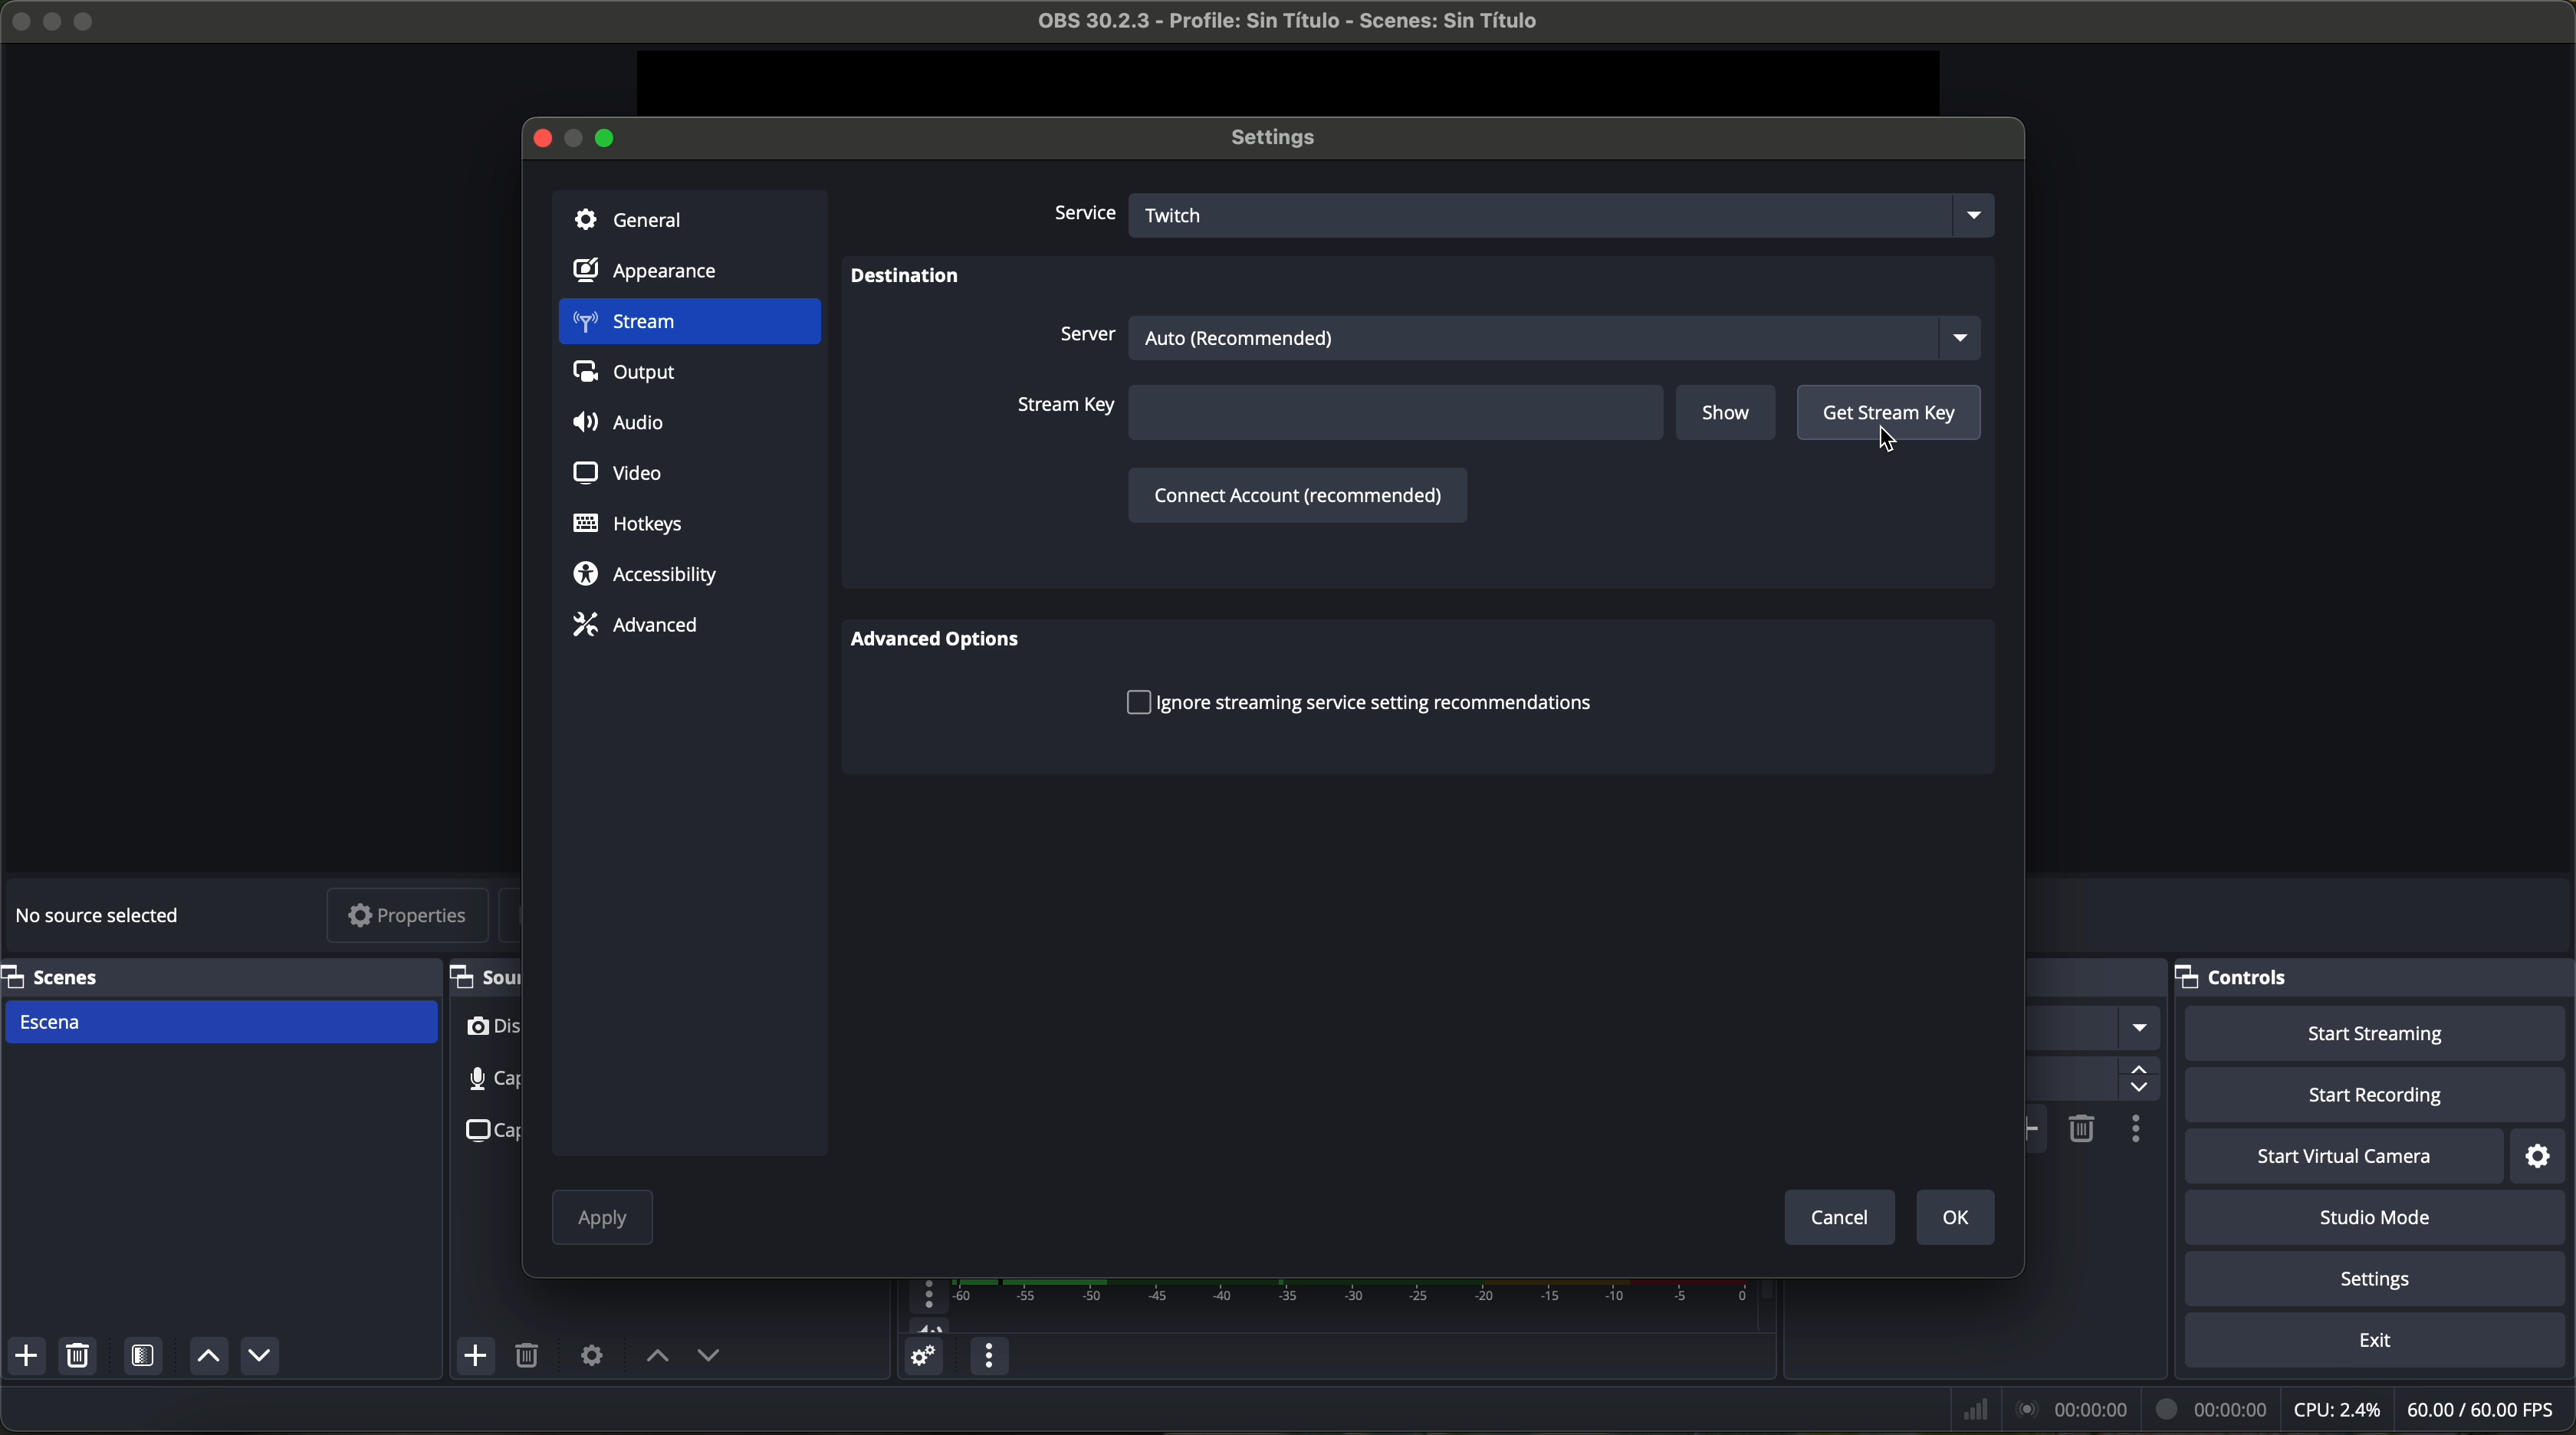 The width and height of the screenshot is (2576, 1435). I want to click on settings, so click(1283, 139).